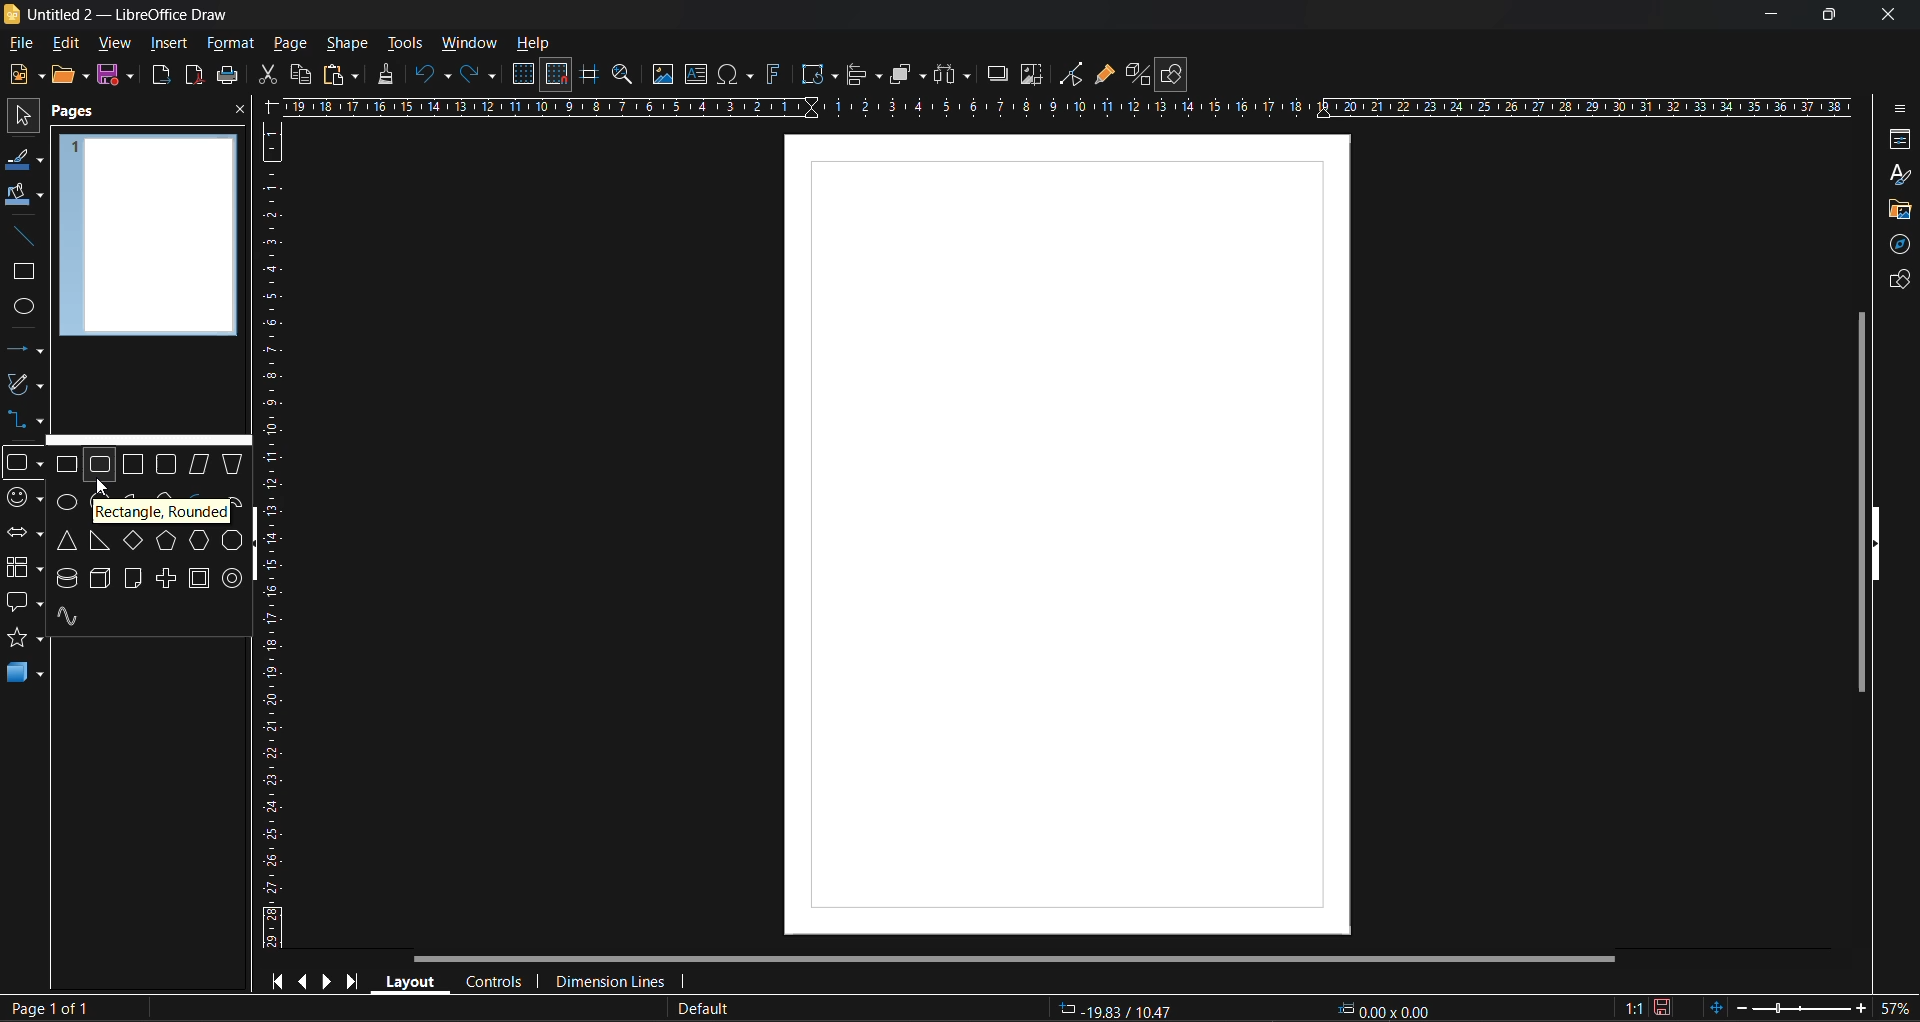 The height and width of the screenshot is (1022, 1920). What do you see at coordinates (1898, 213) in the screenshot?
I see `gallery` at bounding box center [1898, 213].